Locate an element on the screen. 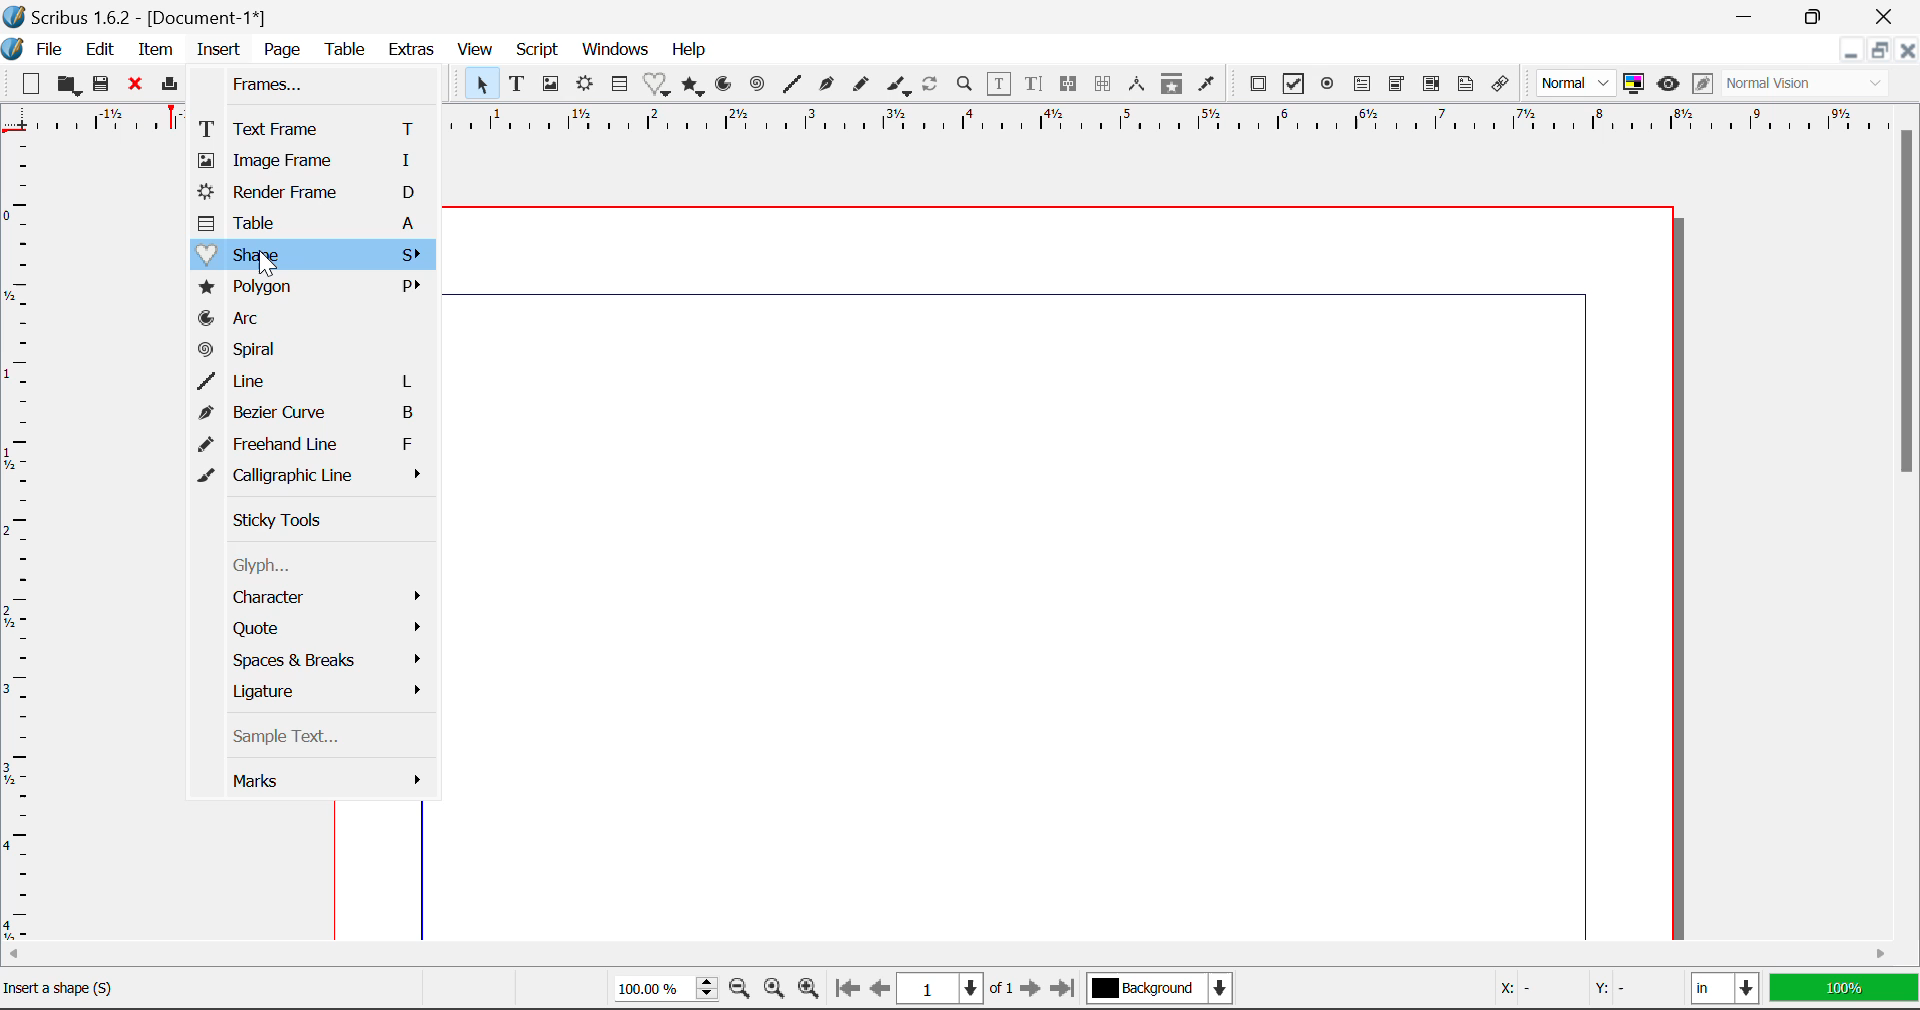 This screenshot has width=1920, height=1010. Insert a shape (S) is located at coordinates (194, 988).